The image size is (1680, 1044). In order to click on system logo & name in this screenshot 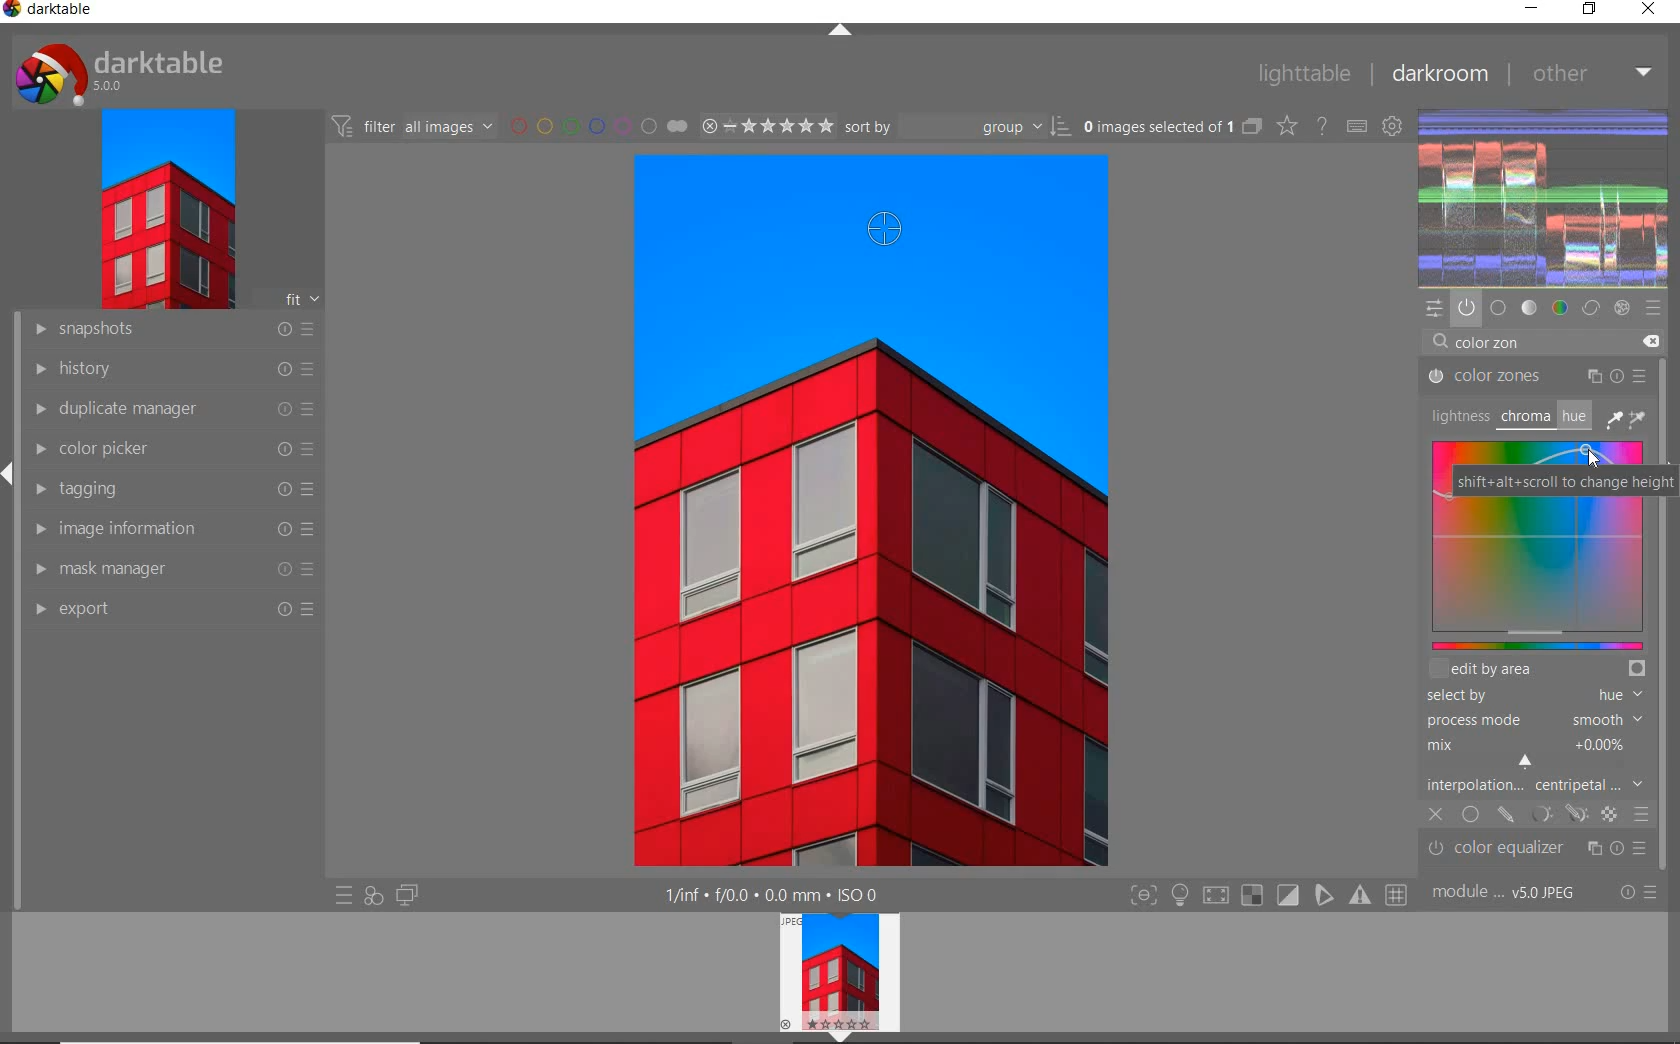, I will do `click(123, 74)`.